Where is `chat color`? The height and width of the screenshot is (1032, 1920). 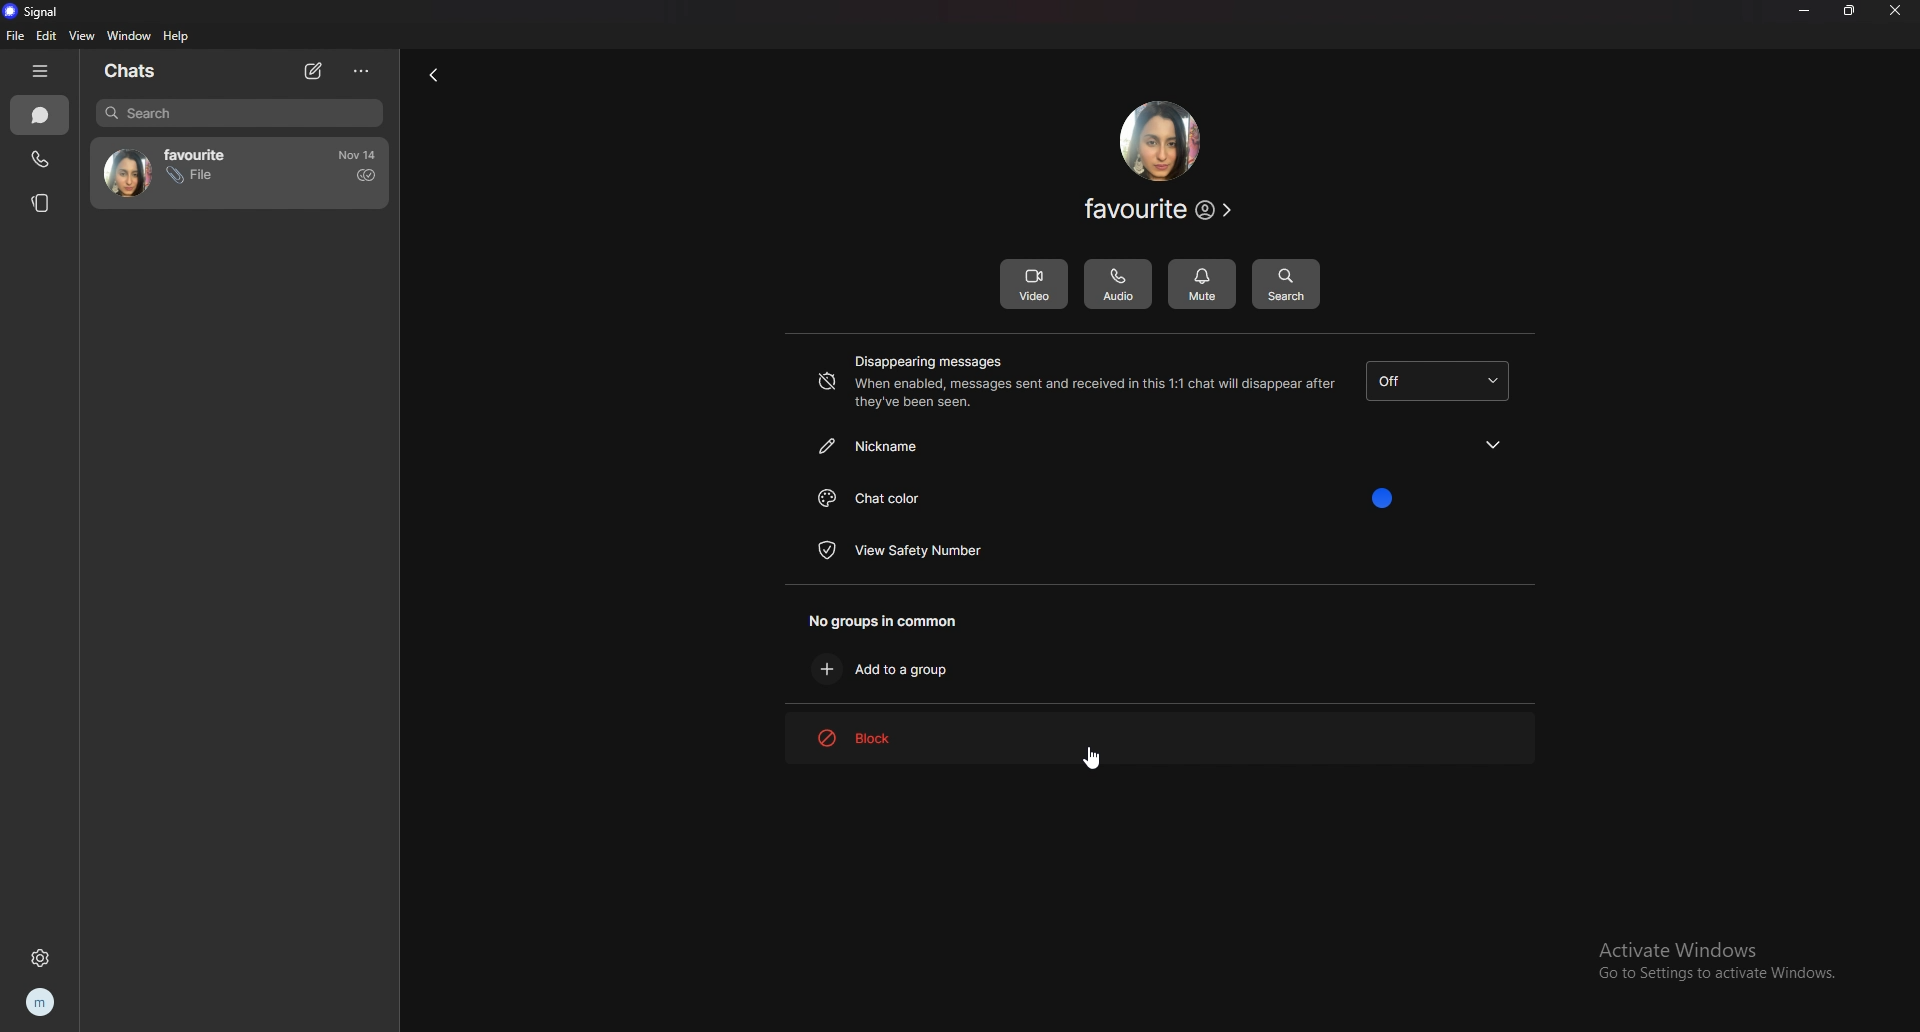
chat color is located at coordinates (1158, 496).